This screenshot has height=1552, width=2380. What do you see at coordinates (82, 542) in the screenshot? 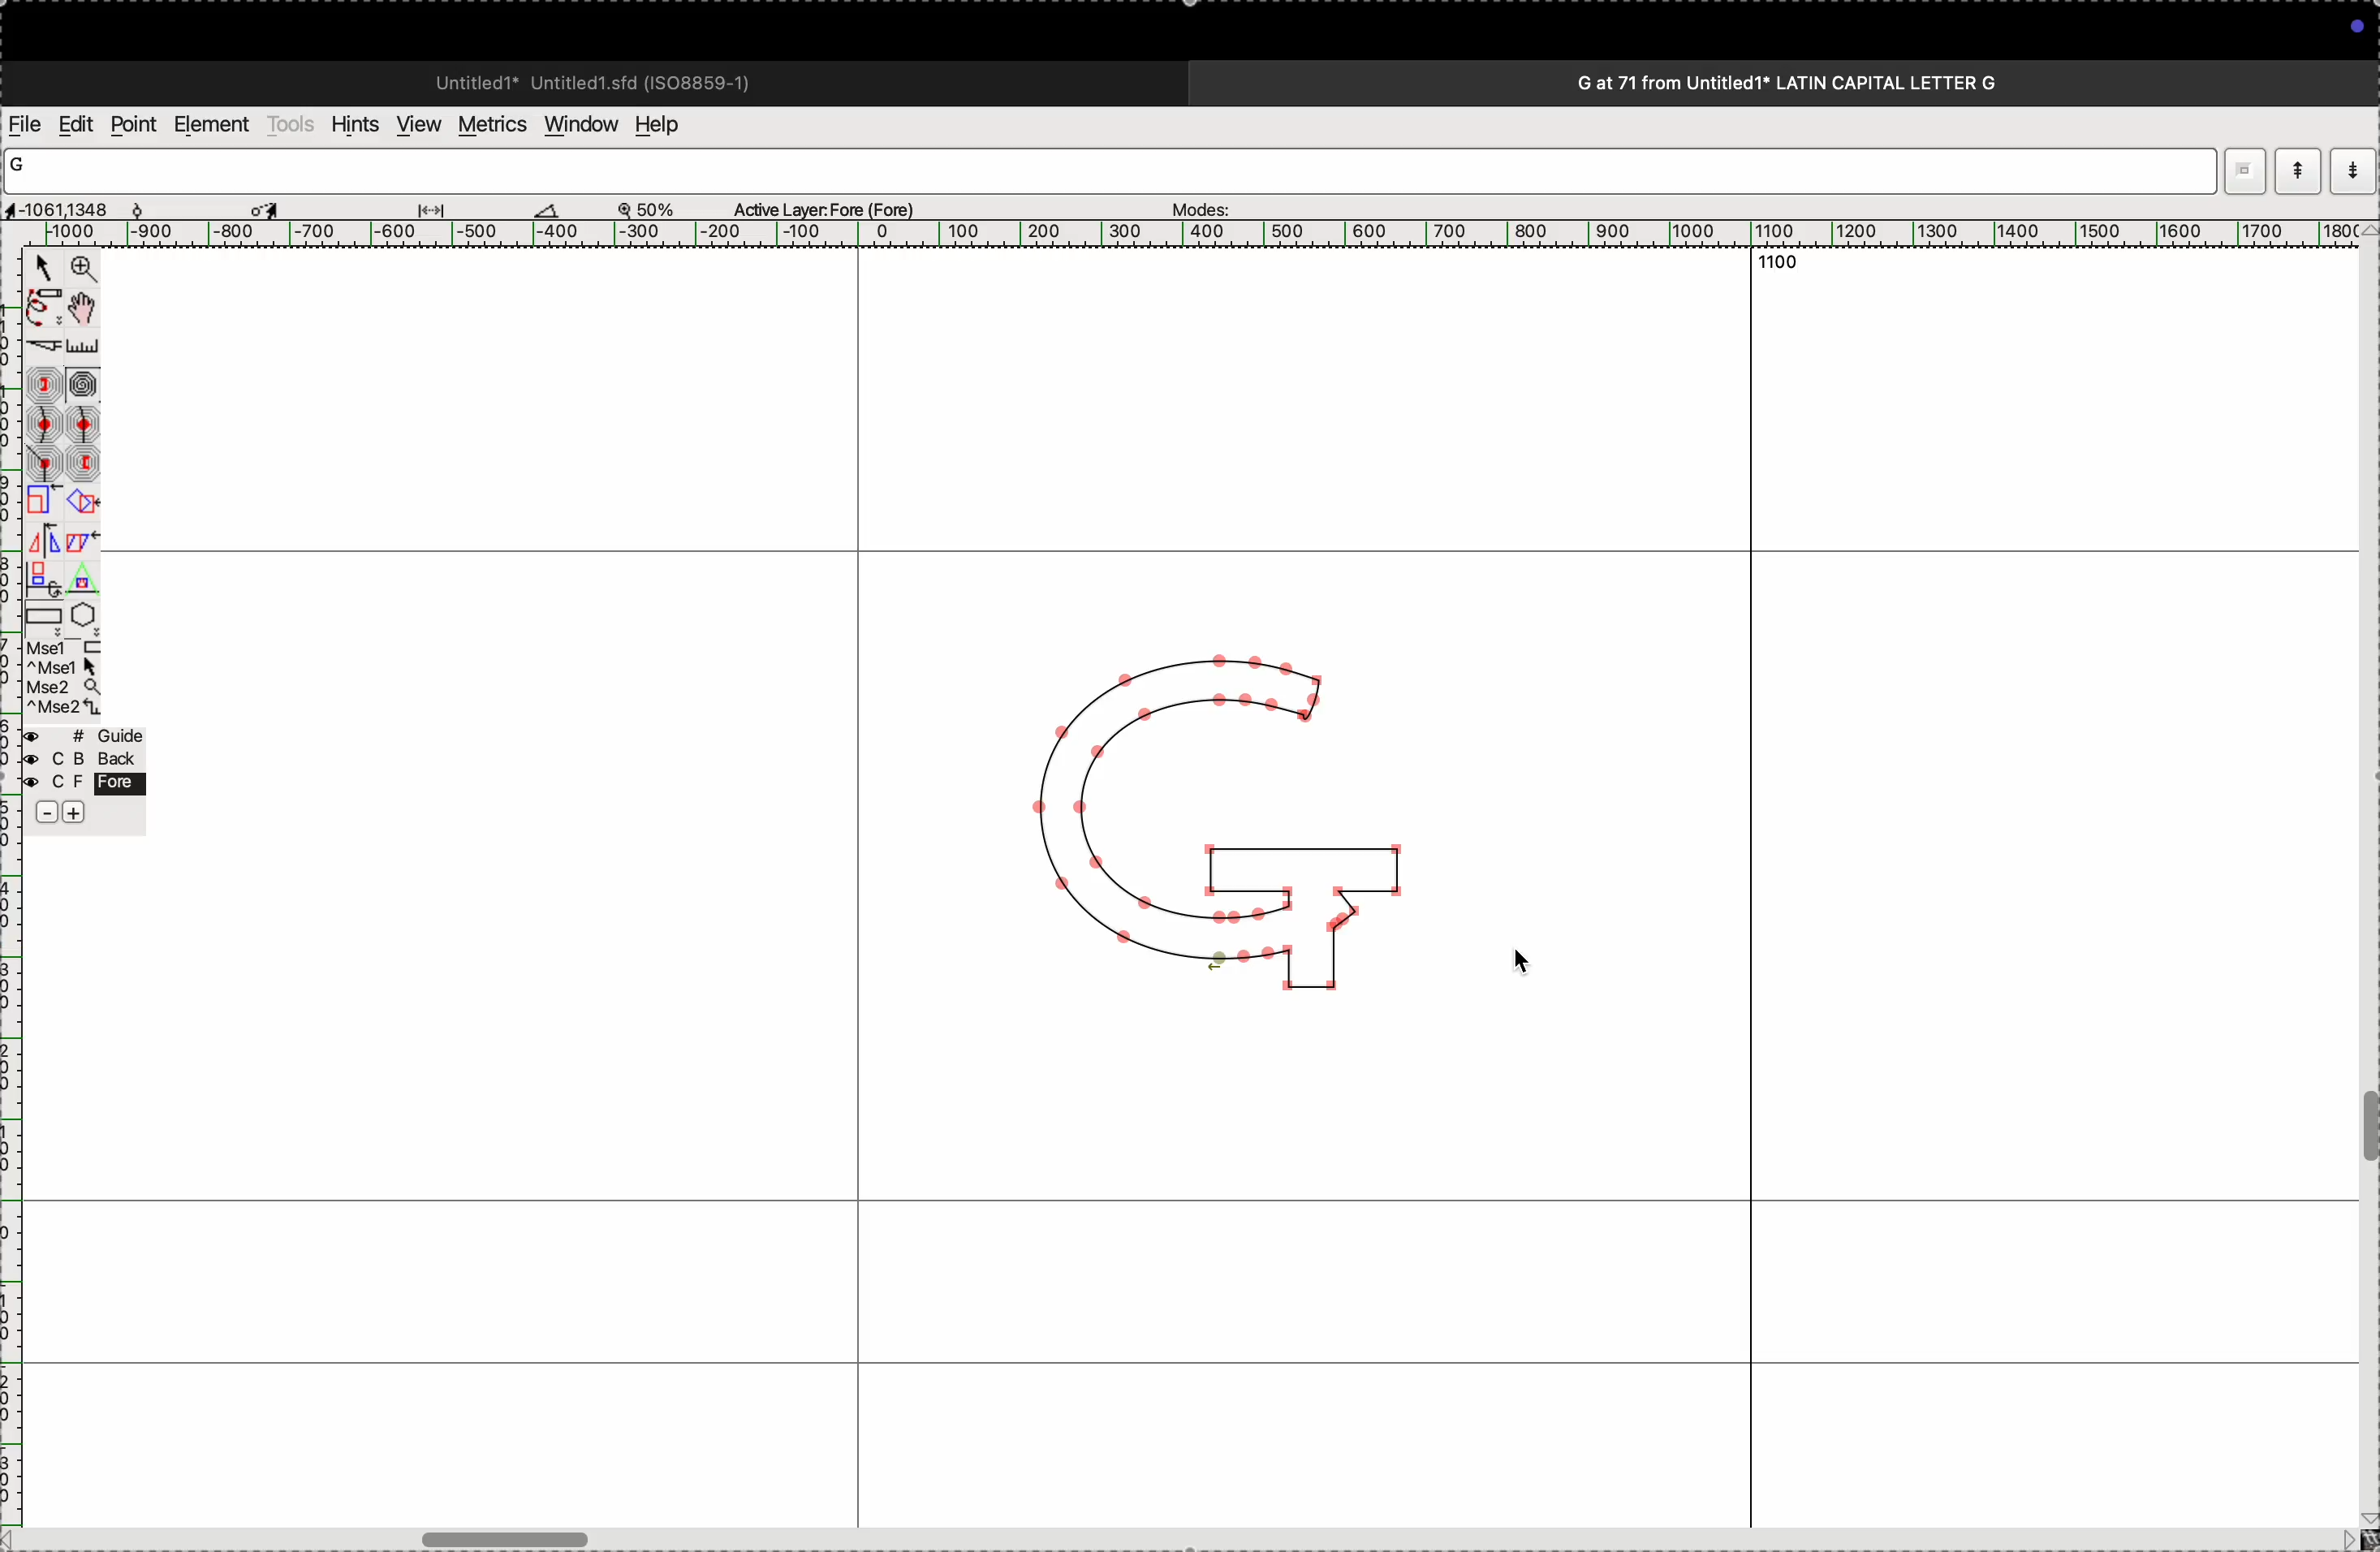
I see `skew` at bounding box center [82, 542].